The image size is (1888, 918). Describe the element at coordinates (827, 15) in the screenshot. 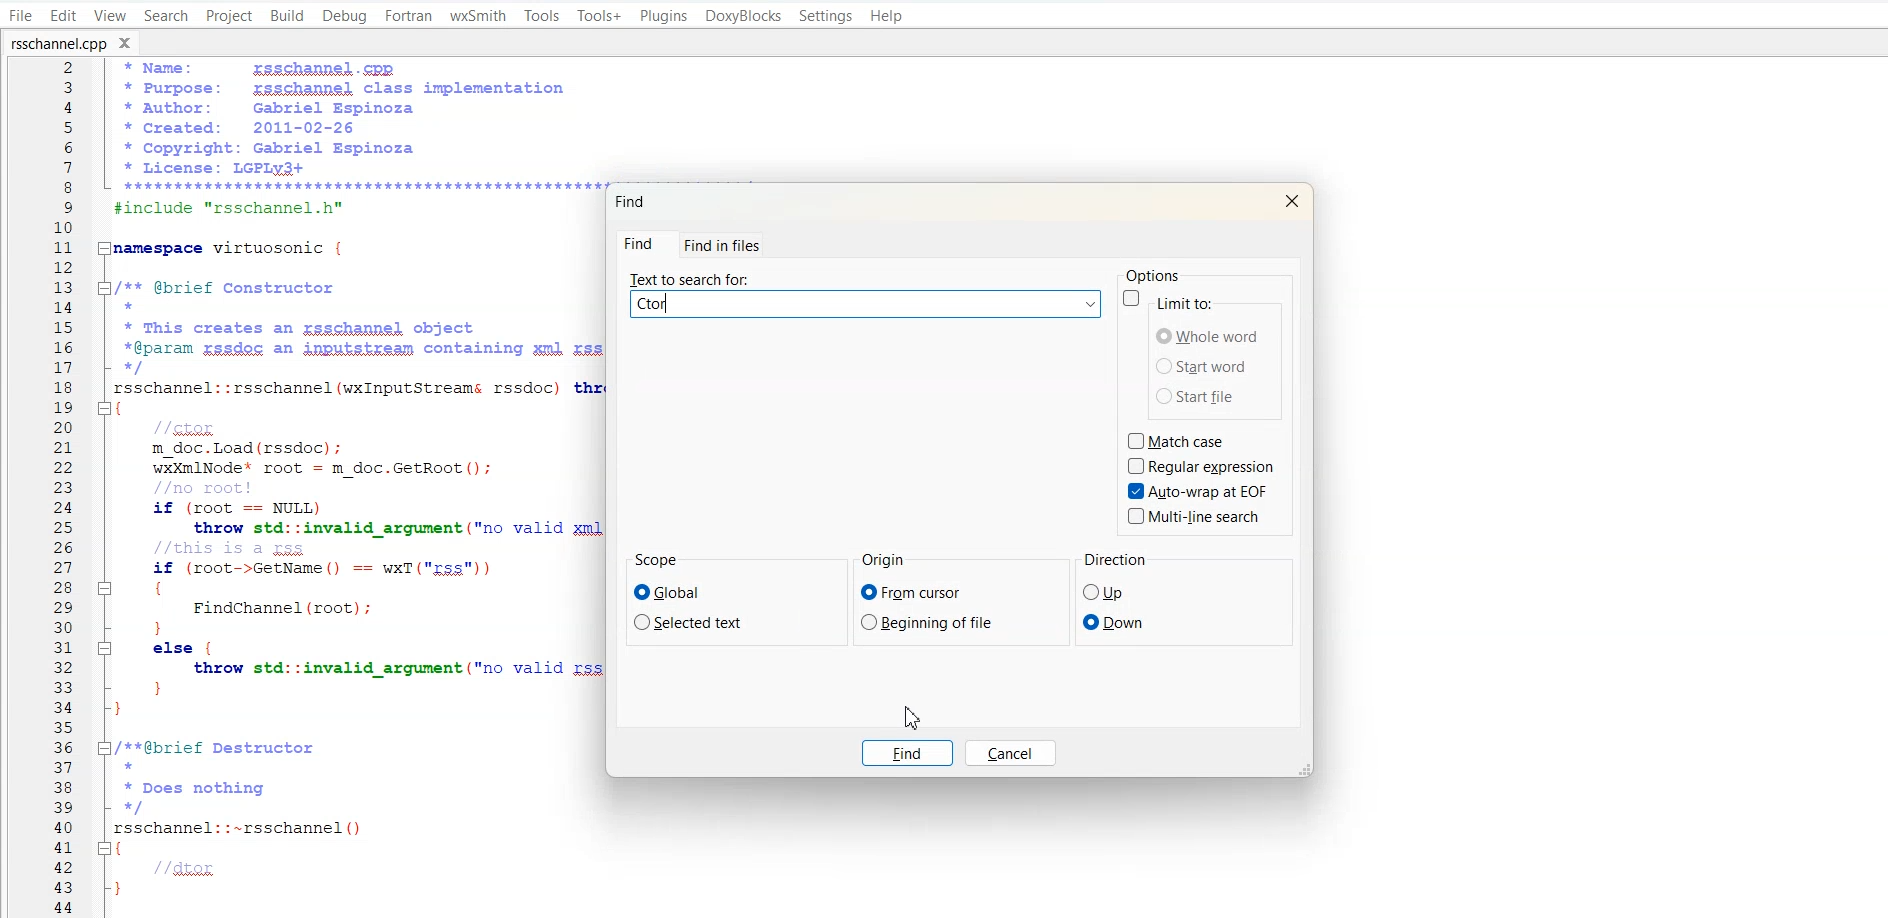

I see `Settings` at that location.